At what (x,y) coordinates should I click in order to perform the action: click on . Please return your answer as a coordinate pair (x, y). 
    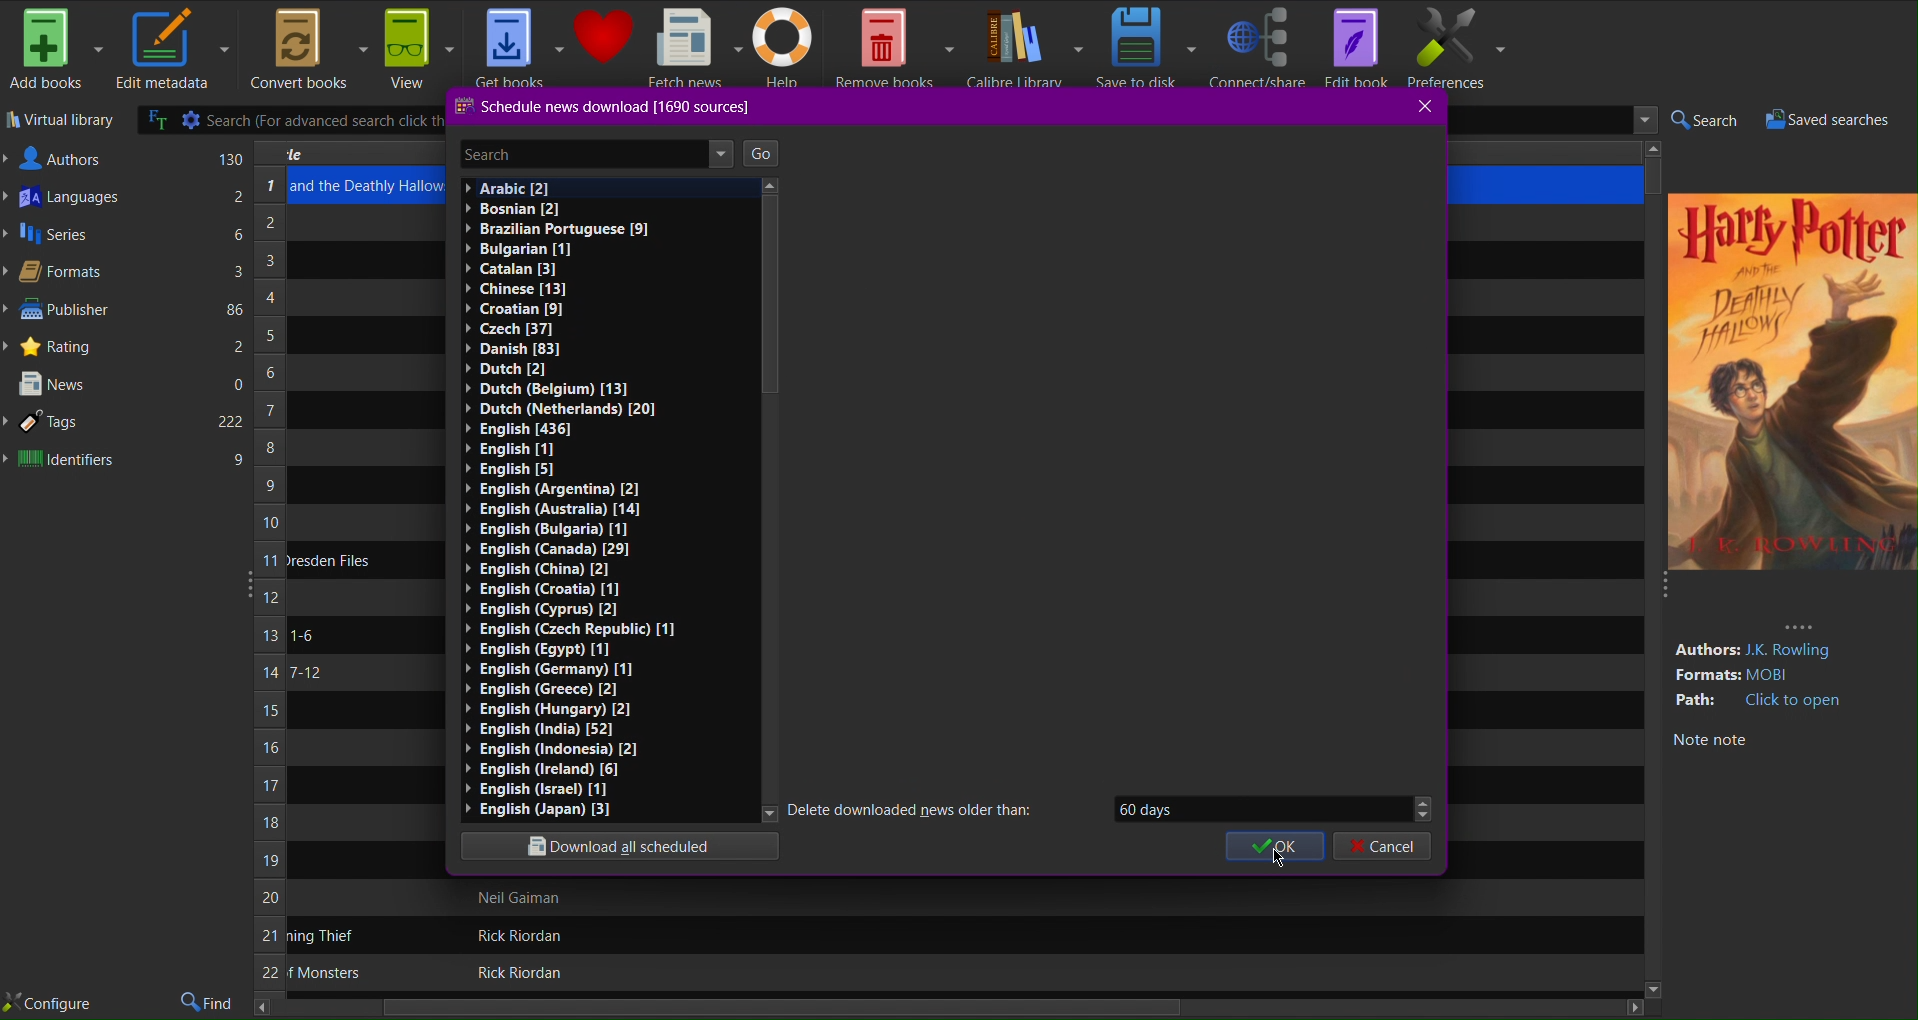
    Looking at the image, I should click on (296, 153).